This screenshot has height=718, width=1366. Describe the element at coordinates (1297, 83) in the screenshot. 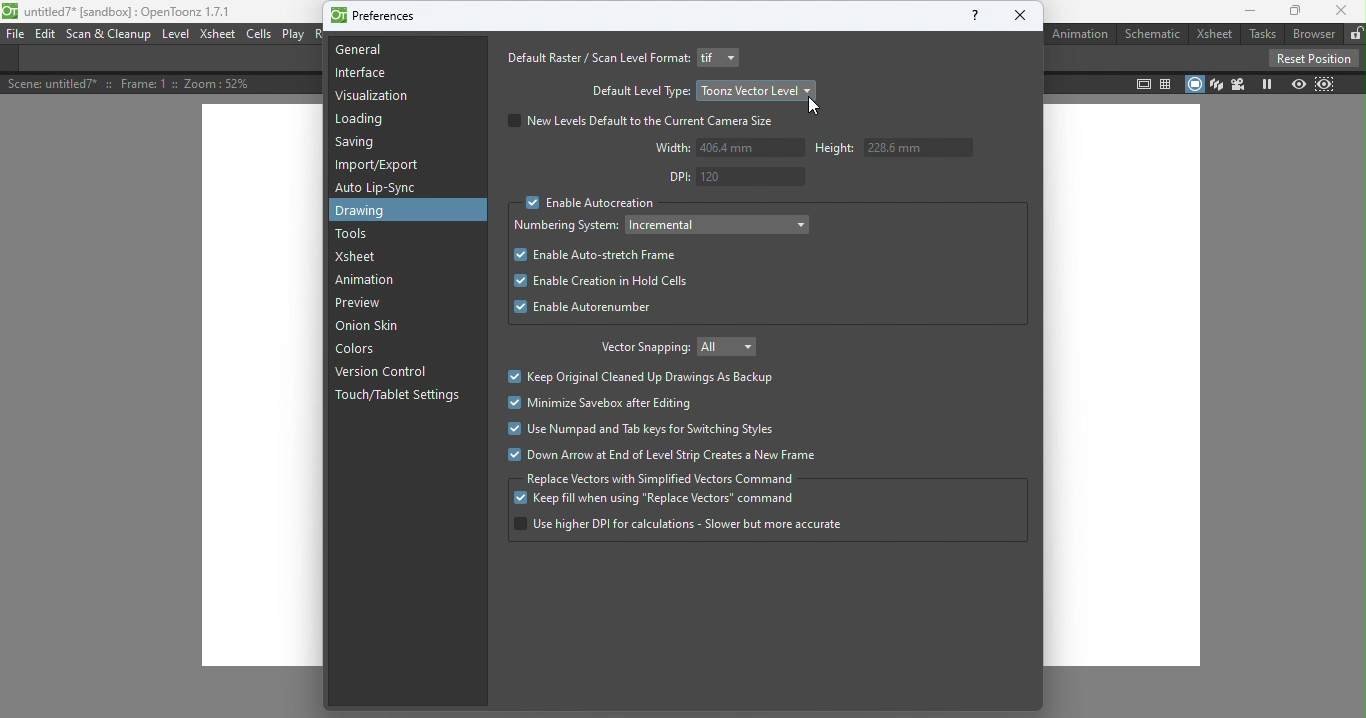

I see `Preview` at that location.